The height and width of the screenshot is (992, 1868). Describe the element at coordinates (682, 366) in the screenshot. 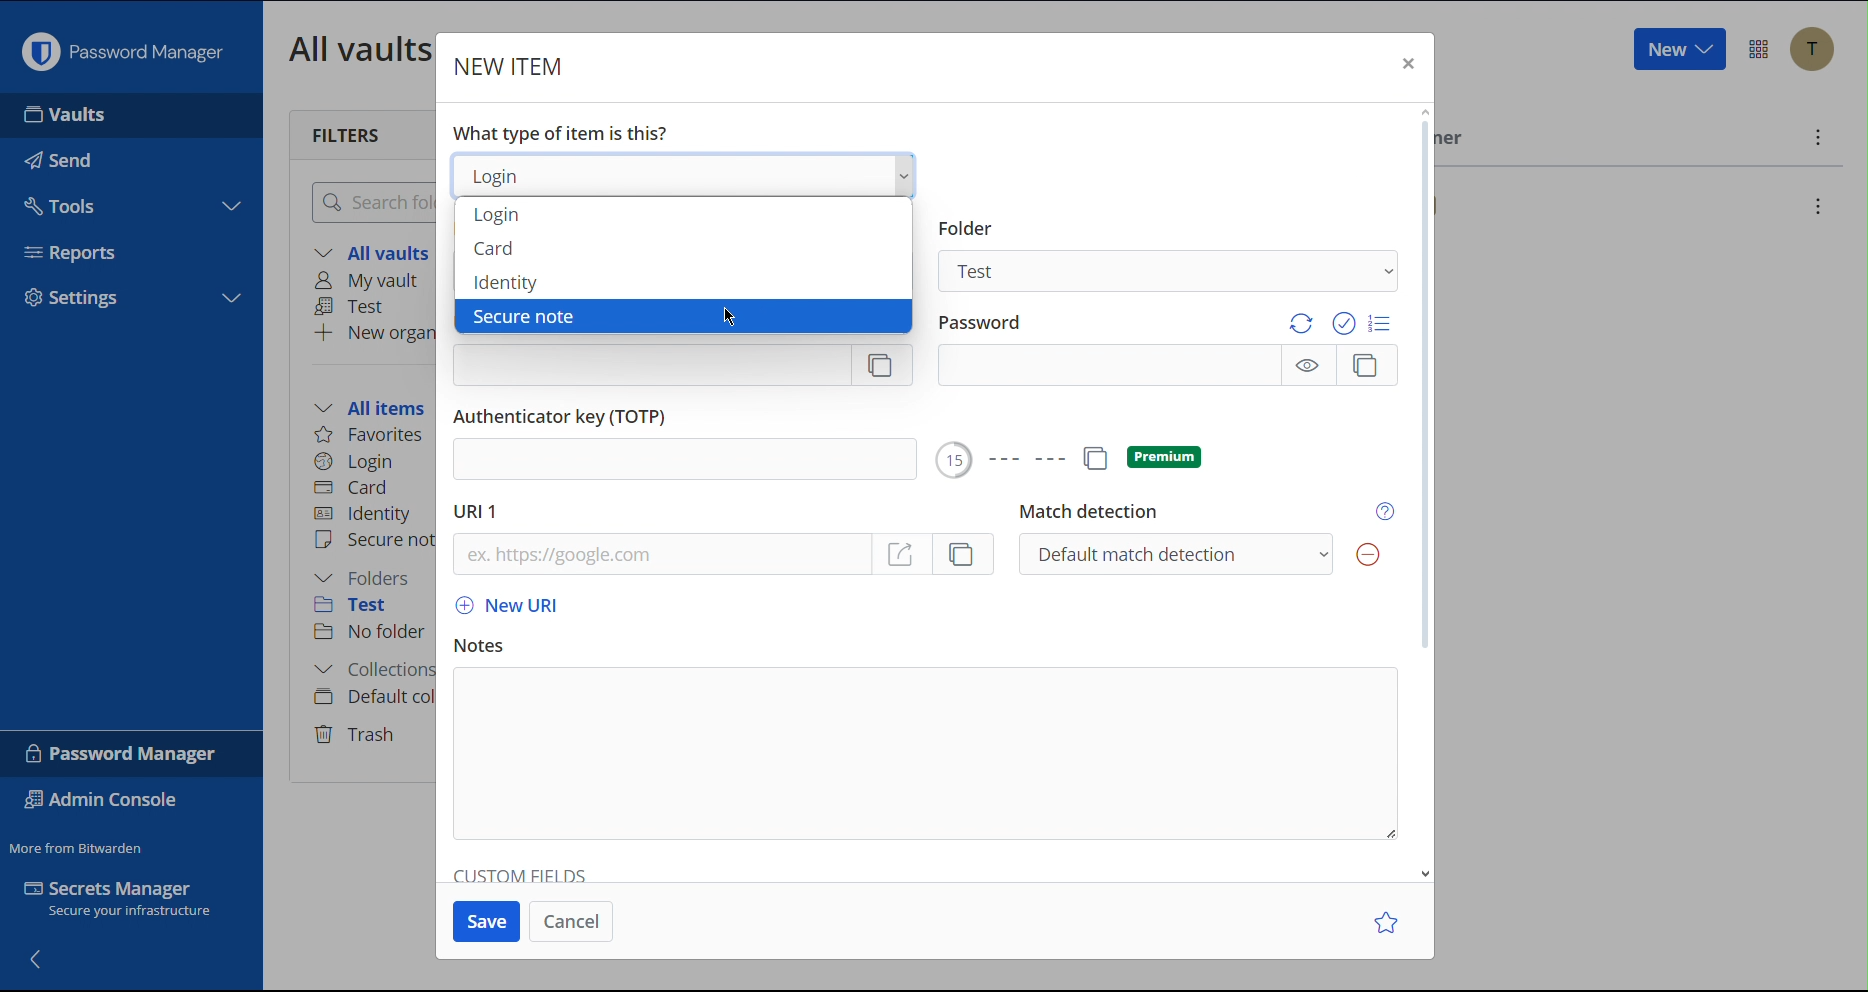

I see `Username` at that location.